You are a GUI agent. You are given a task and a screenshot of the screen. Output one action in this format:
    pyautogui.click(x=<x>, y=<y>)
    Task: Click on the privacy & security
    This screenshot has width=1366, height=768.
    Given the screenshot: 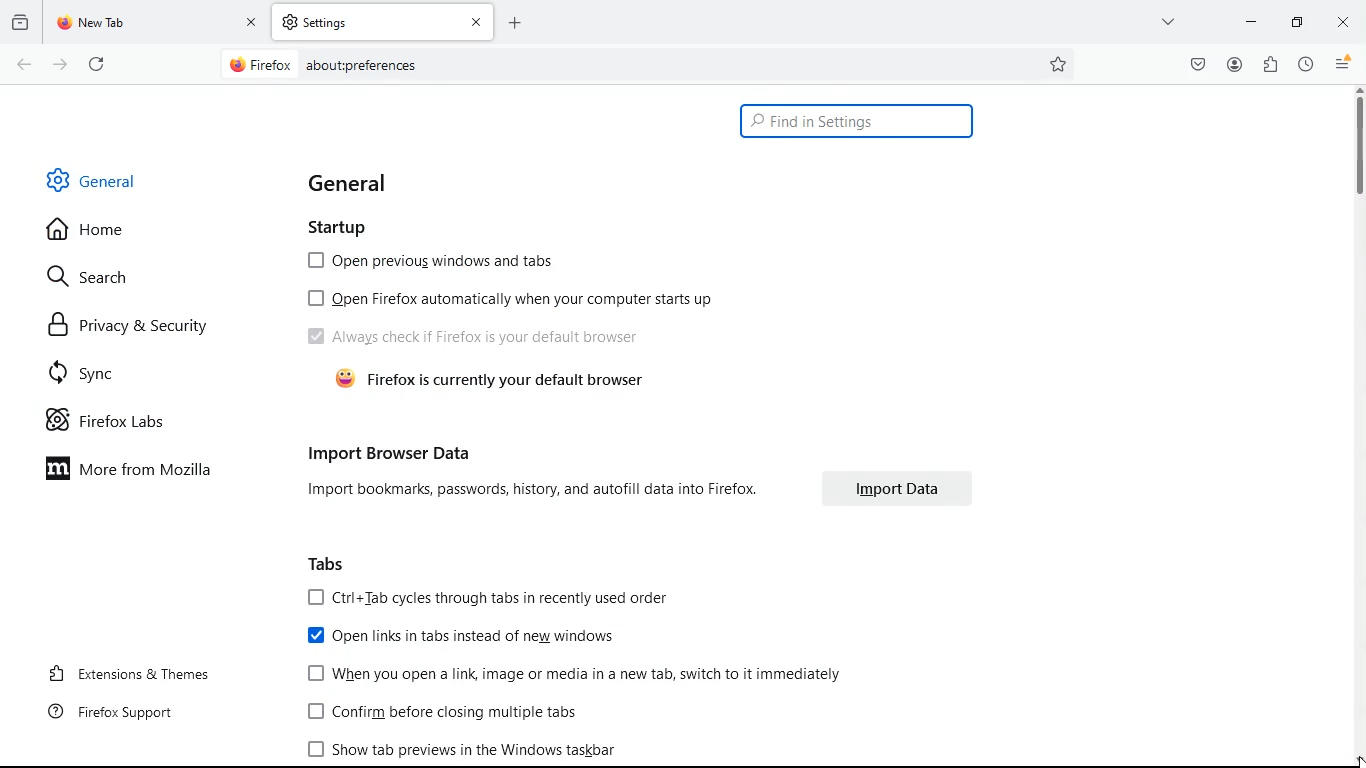 What is the action you would take?
    pyautogui.click(x=130, y=325)
    